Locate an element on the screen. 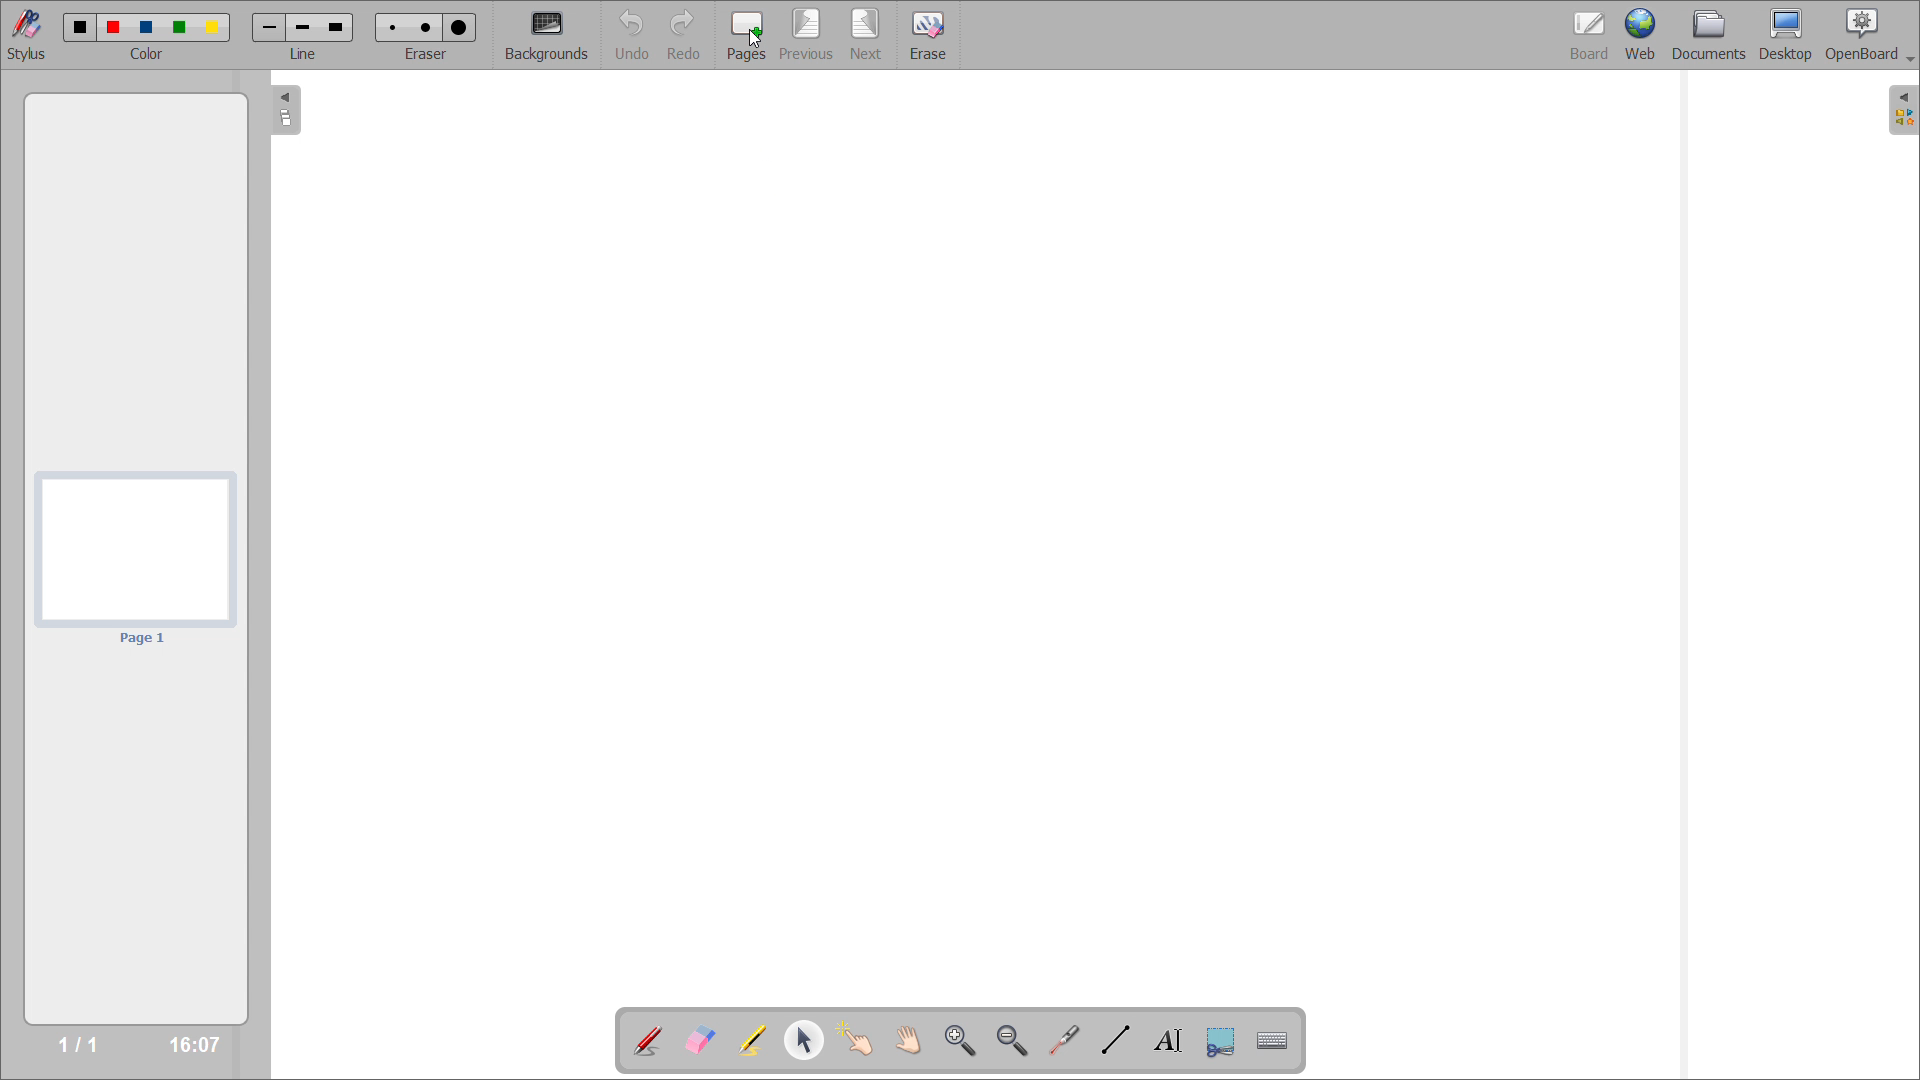  backgrounds is located at coordinates (546, 35).